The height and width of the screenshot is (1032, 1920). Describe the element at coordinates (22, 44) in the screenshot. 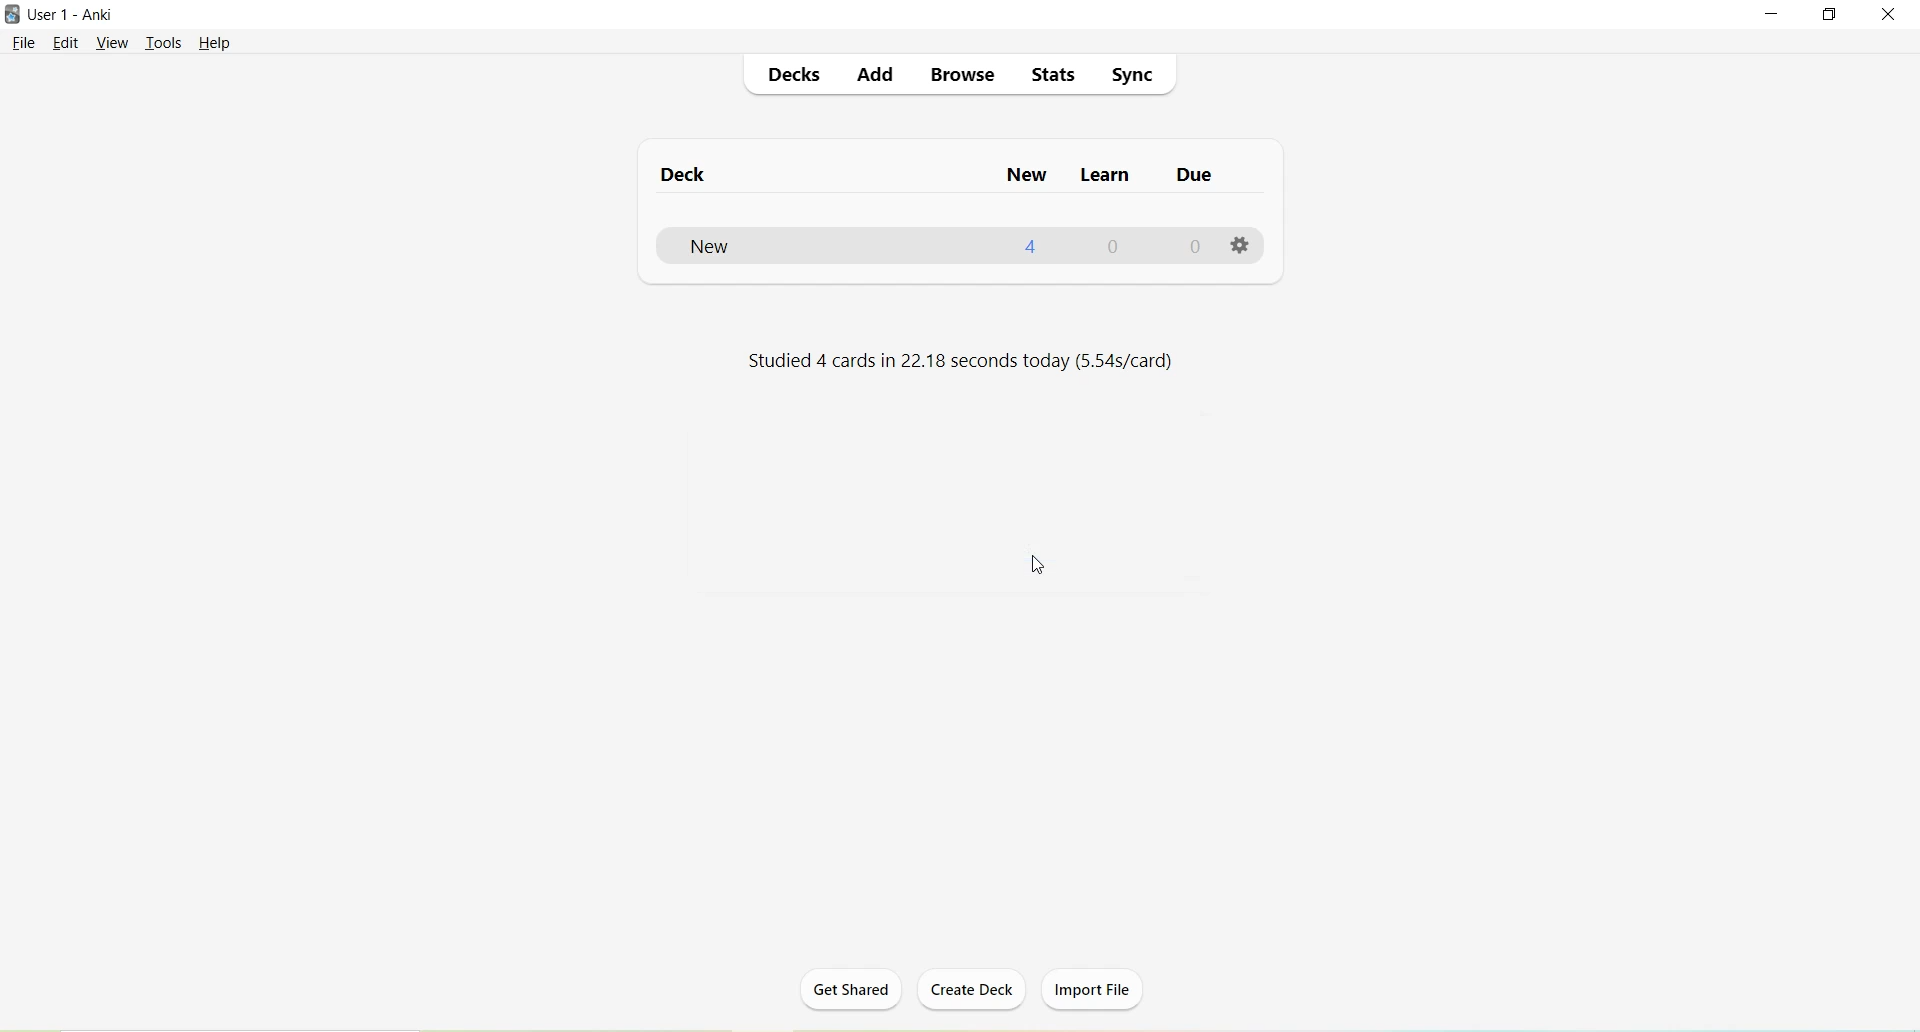

I see `File` at that location.